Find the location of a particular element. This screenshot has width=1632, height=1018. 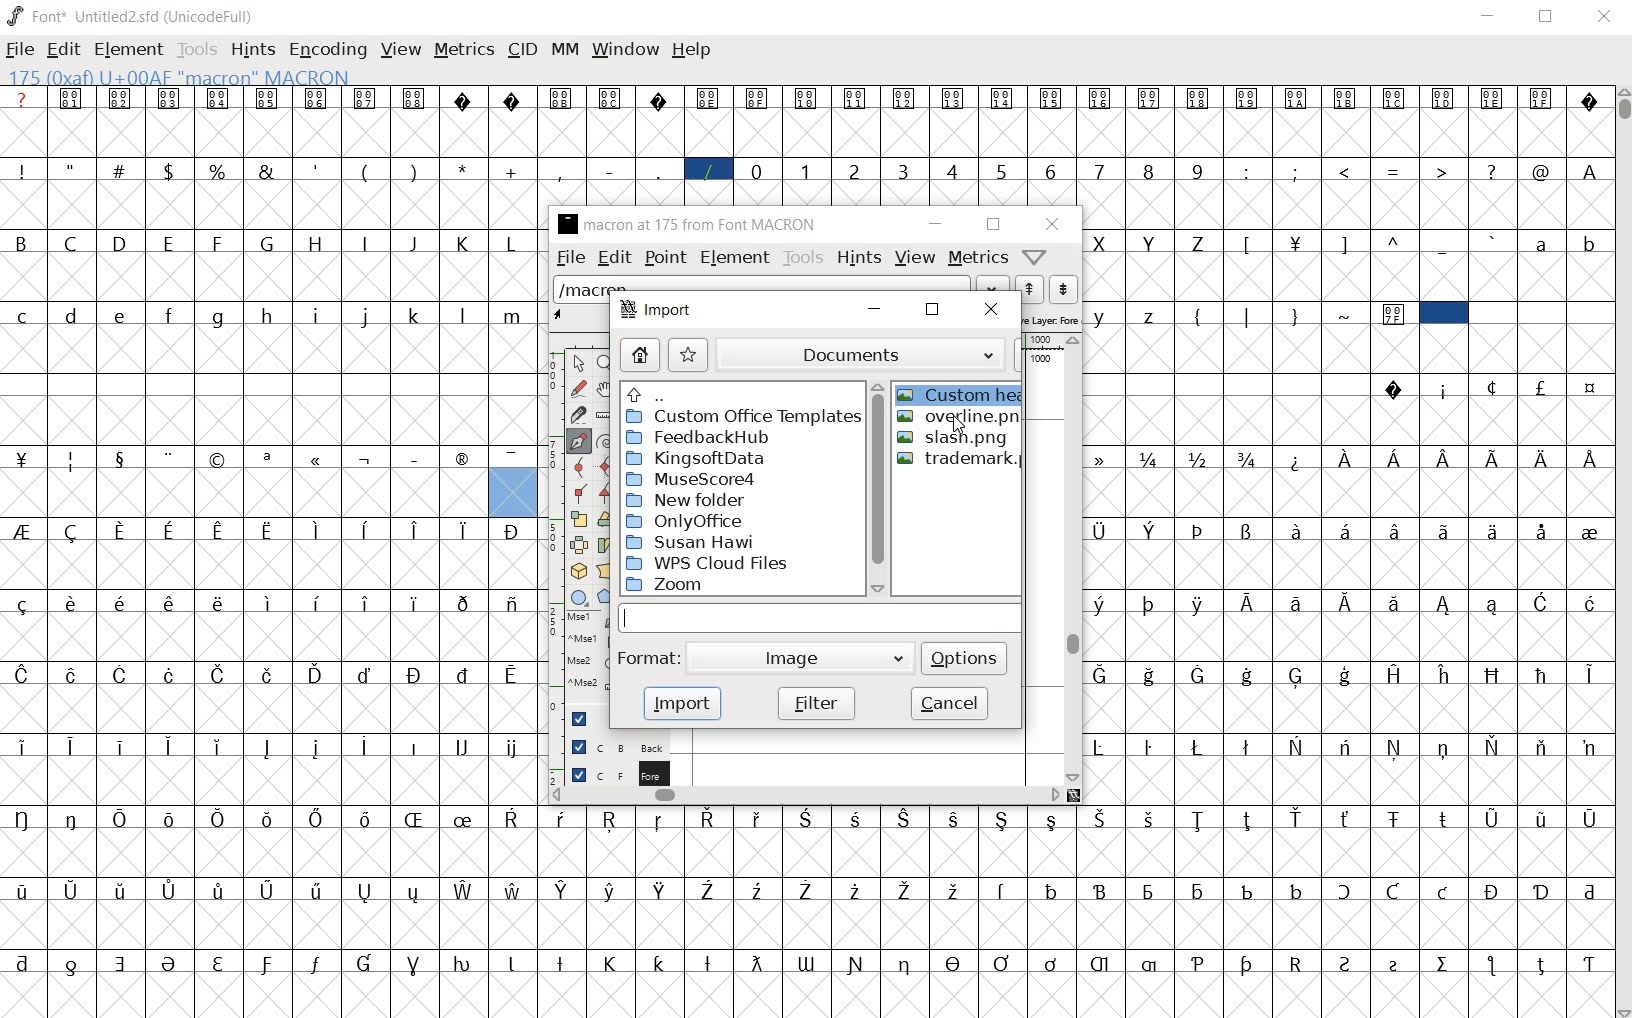

6 is located at coordinates (1052, 171).